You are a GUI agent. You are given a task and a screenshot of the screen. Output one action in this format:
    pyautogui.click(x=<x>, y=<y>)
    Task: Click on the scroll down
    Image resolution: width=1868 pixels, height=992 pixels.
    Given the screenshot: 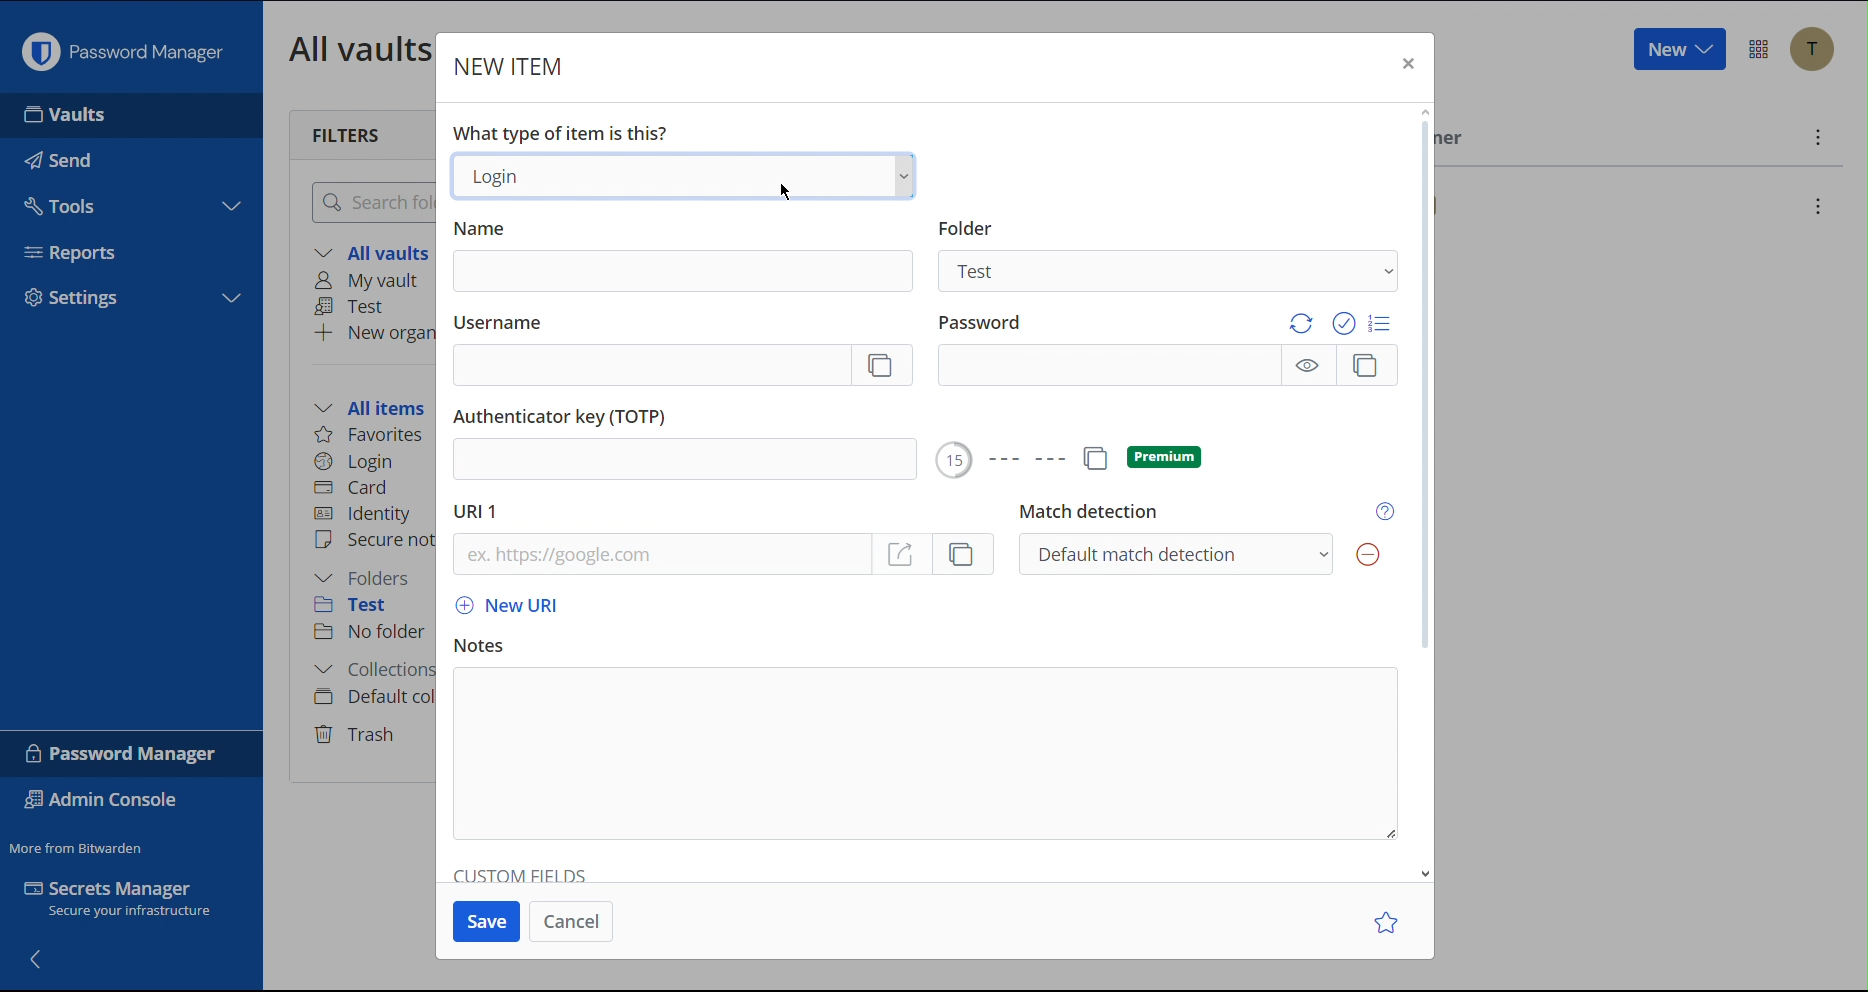 What is the action you would take?
    pyautogui.click(x=1421, y=874)
    